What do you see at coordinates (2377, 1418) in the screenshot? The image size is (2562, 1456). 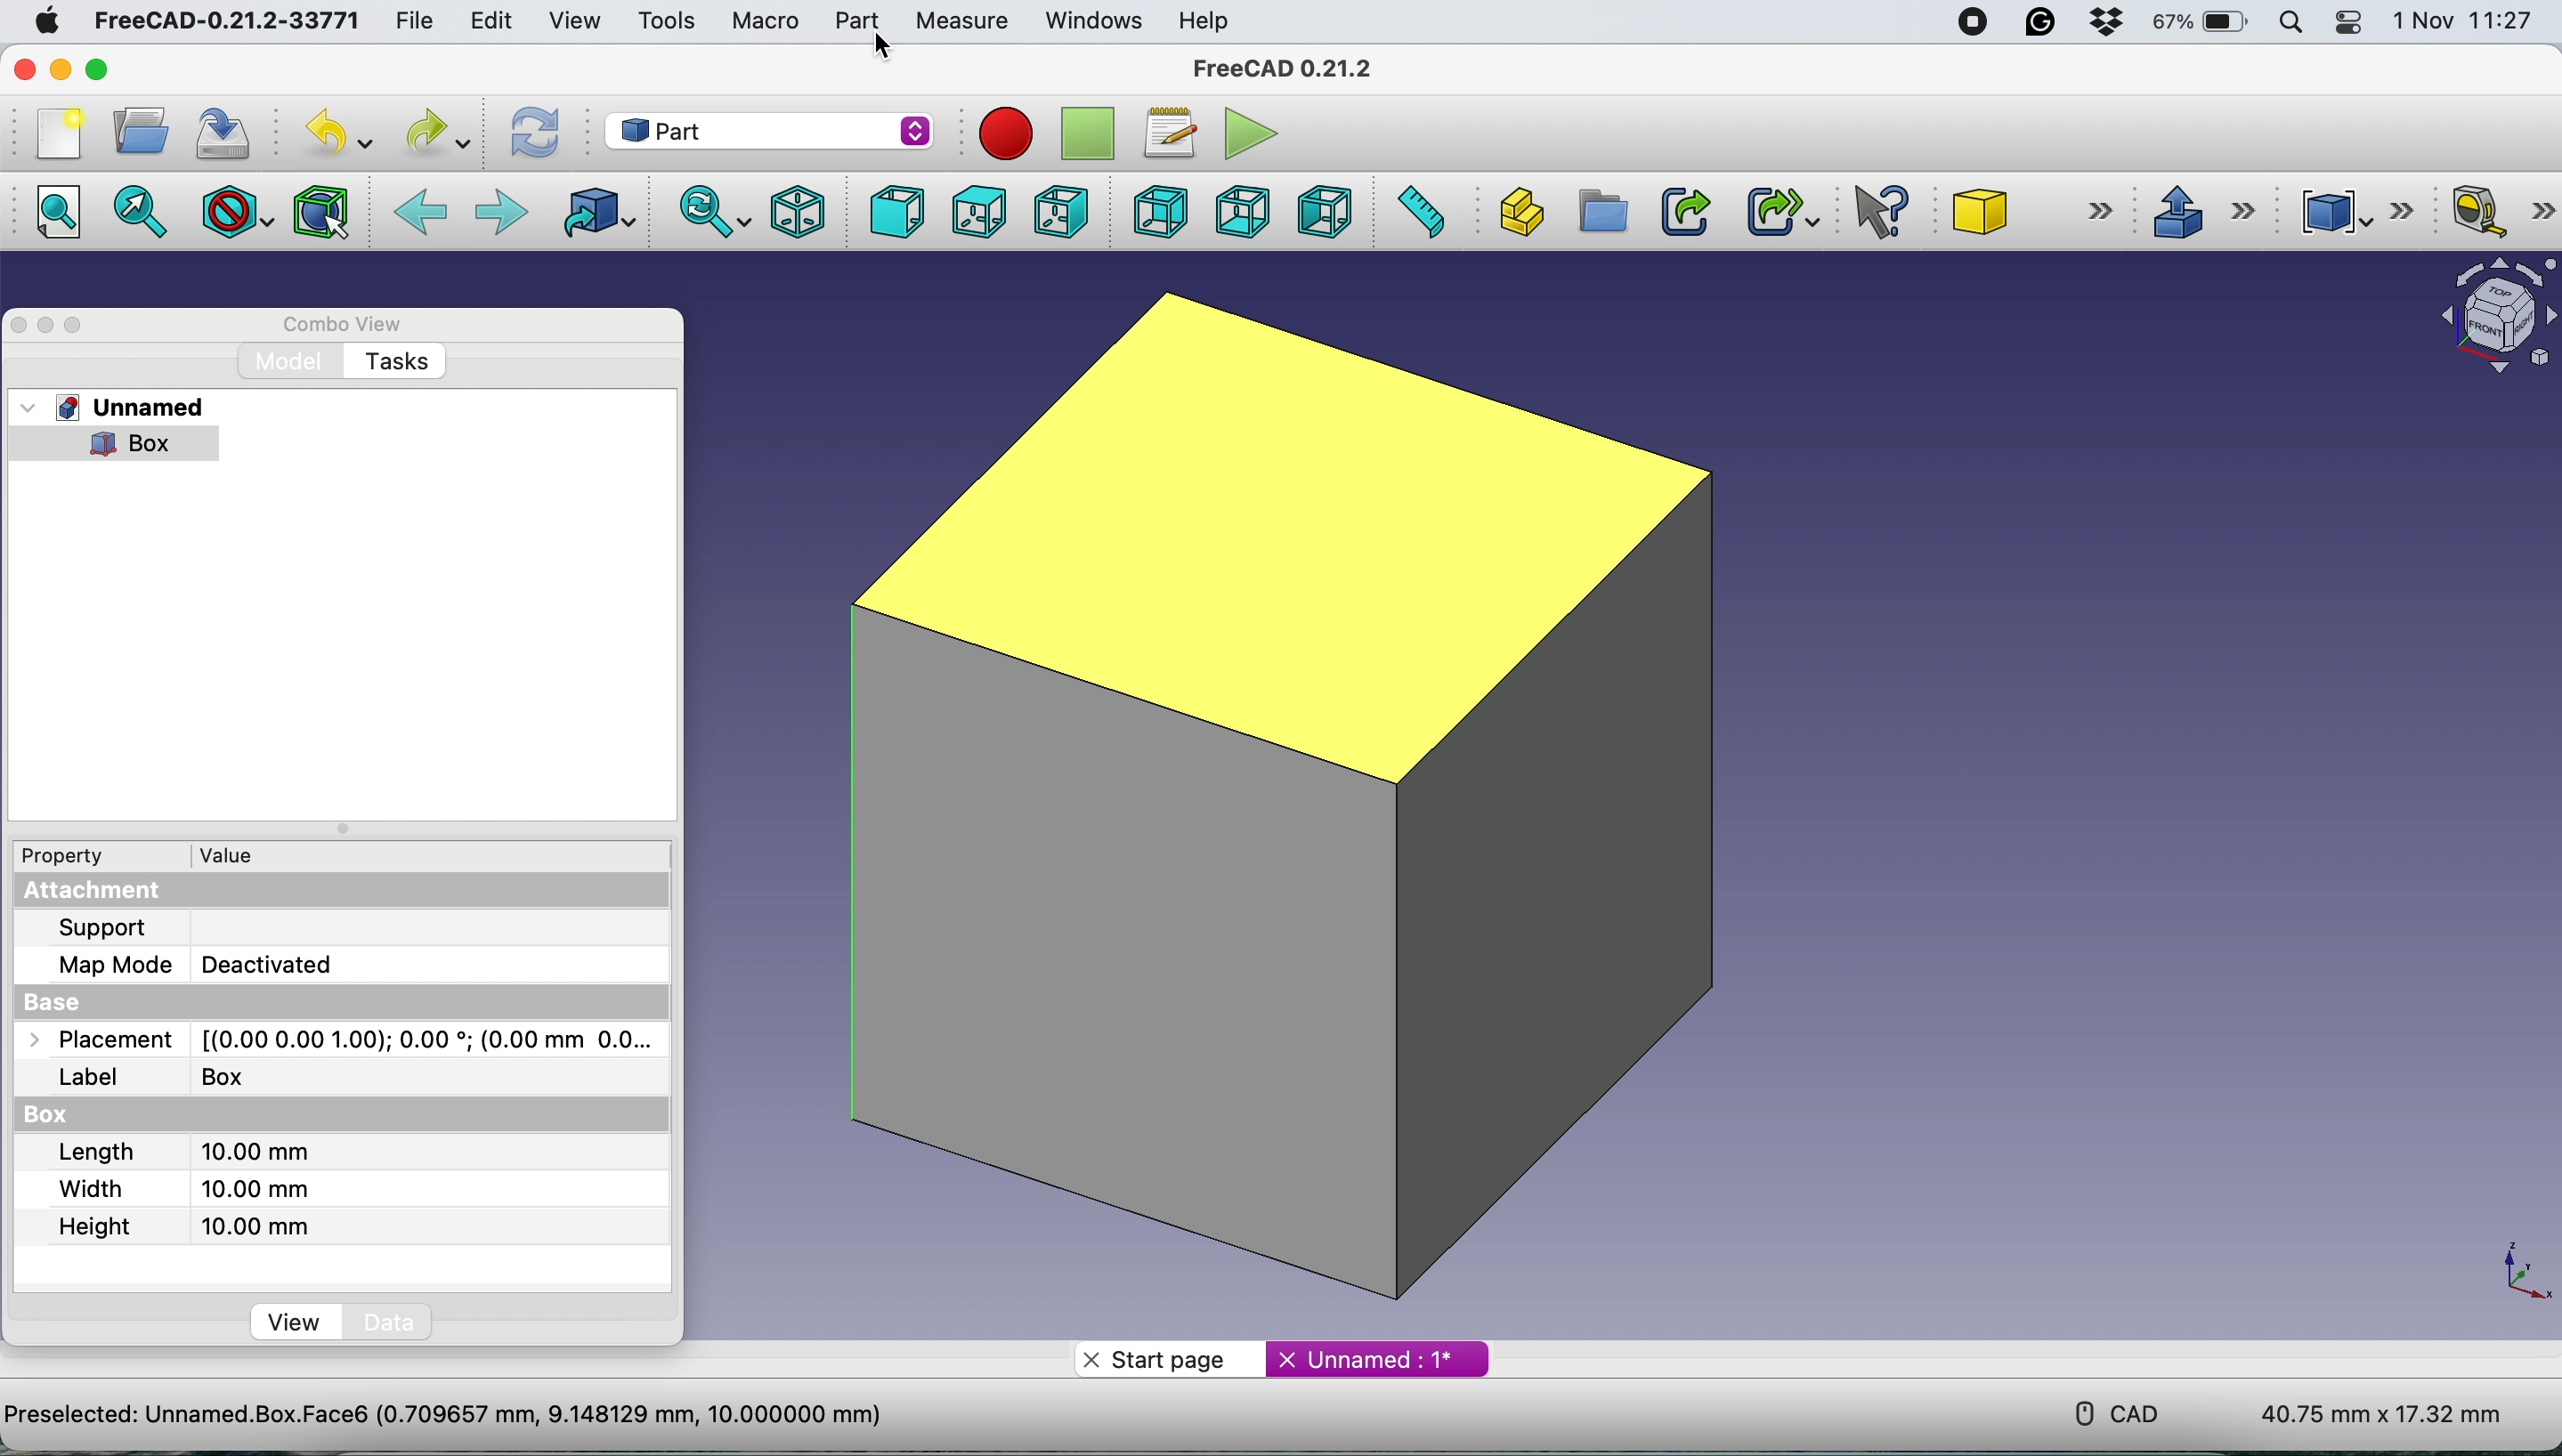 I see `dimensions` at bounding box center [2377, 1418].